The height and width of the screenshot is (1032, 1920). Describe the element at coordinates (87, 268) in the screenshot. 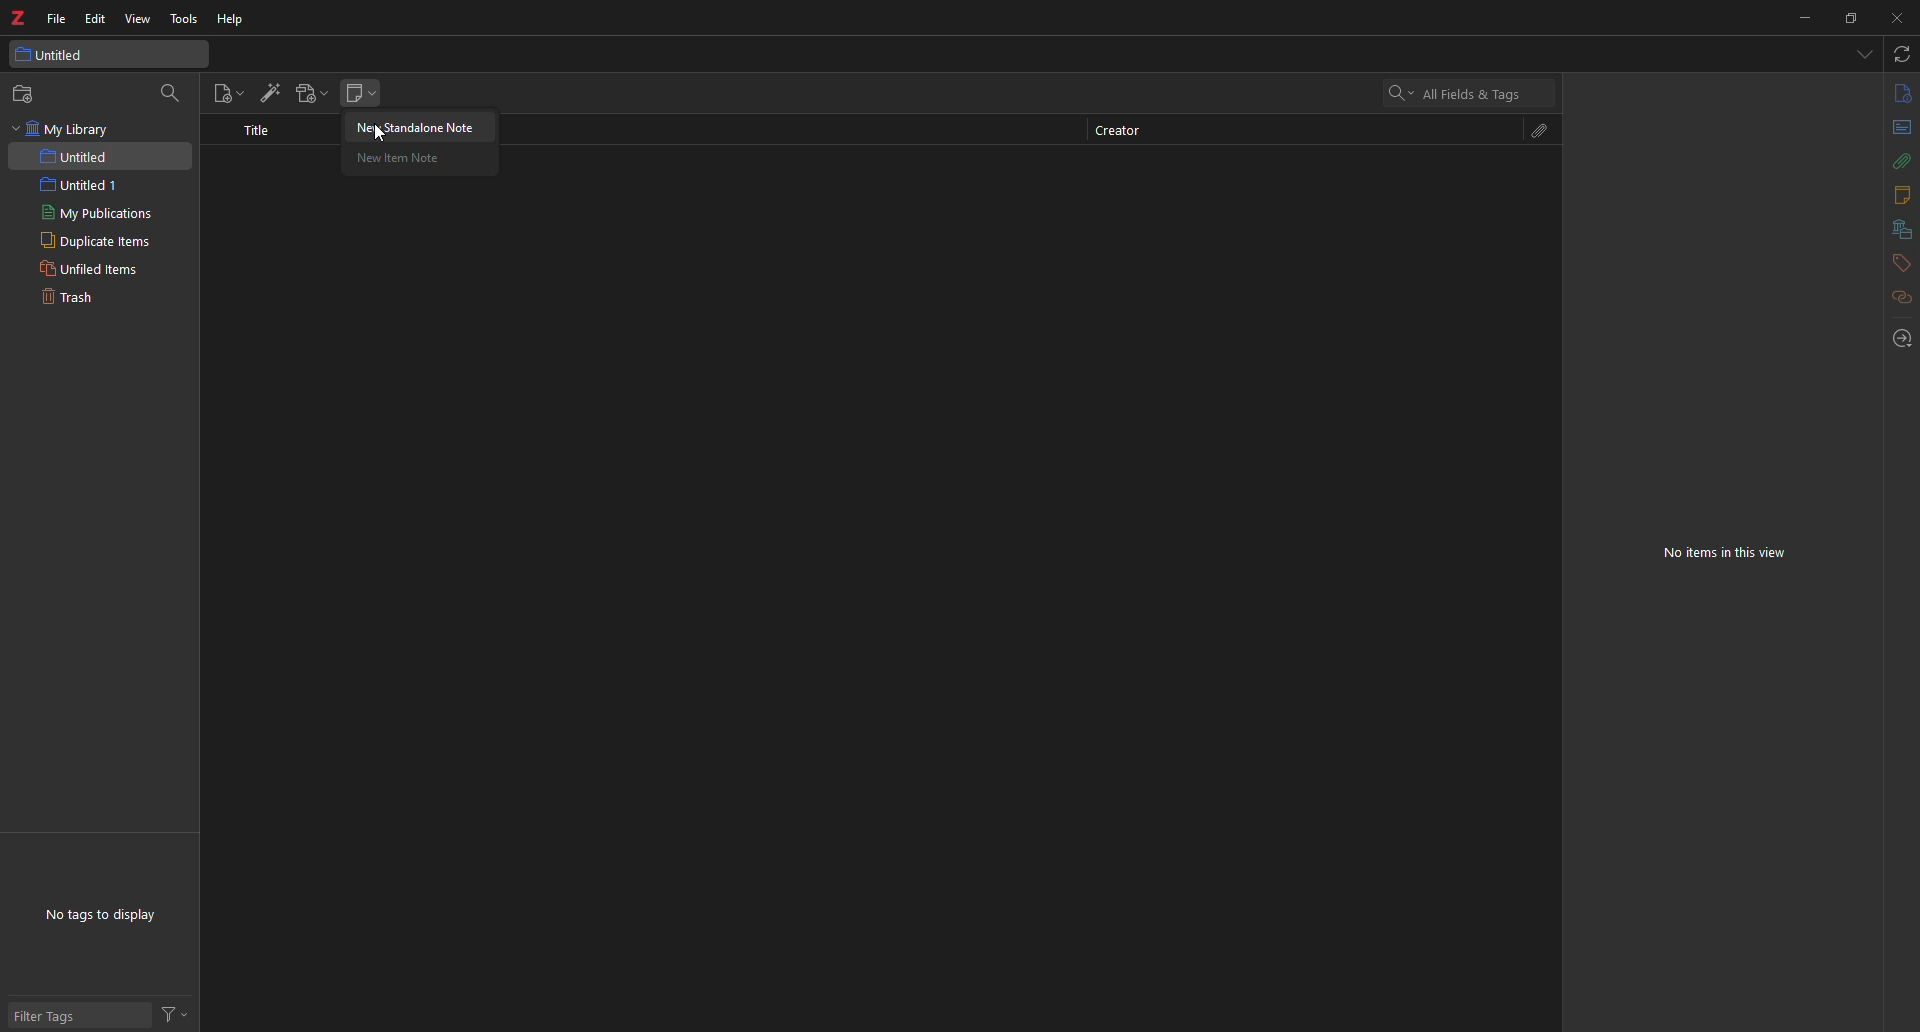

I see `unfiled items` at that location.